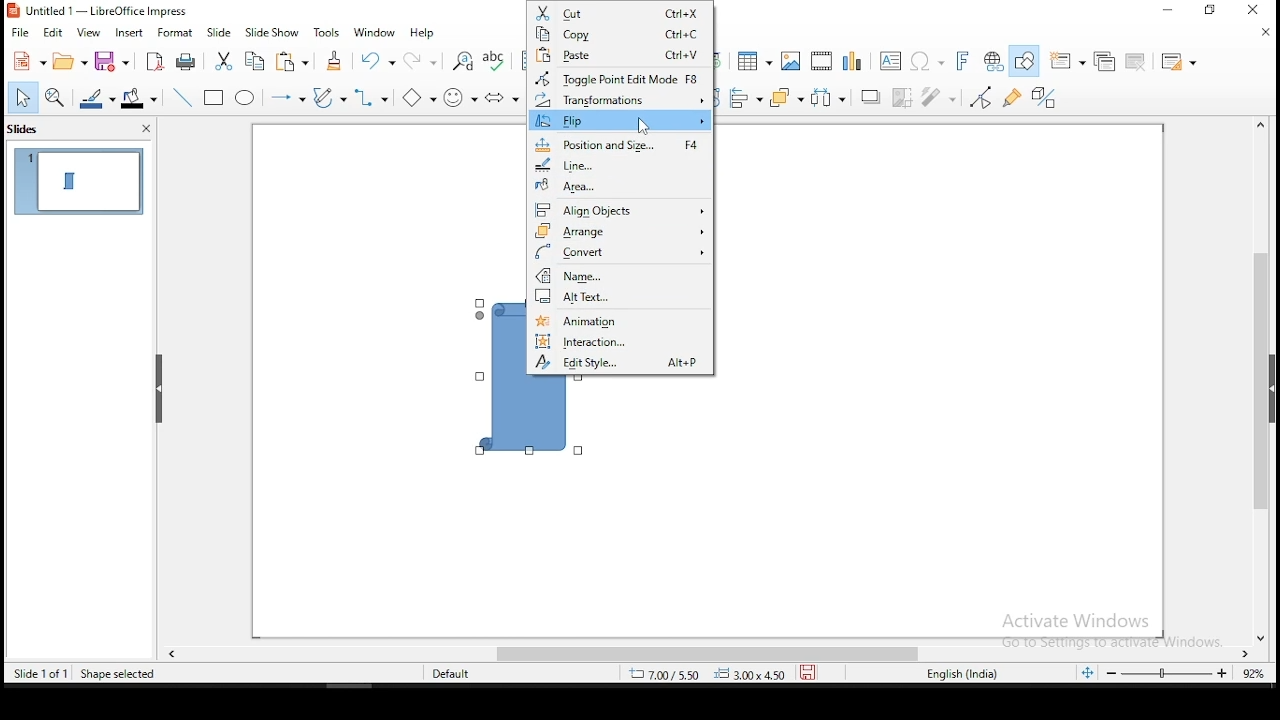  What do you see at coordinates (423, 64) in the screenshot?
I see `redo` at bounding box center [423, 64].